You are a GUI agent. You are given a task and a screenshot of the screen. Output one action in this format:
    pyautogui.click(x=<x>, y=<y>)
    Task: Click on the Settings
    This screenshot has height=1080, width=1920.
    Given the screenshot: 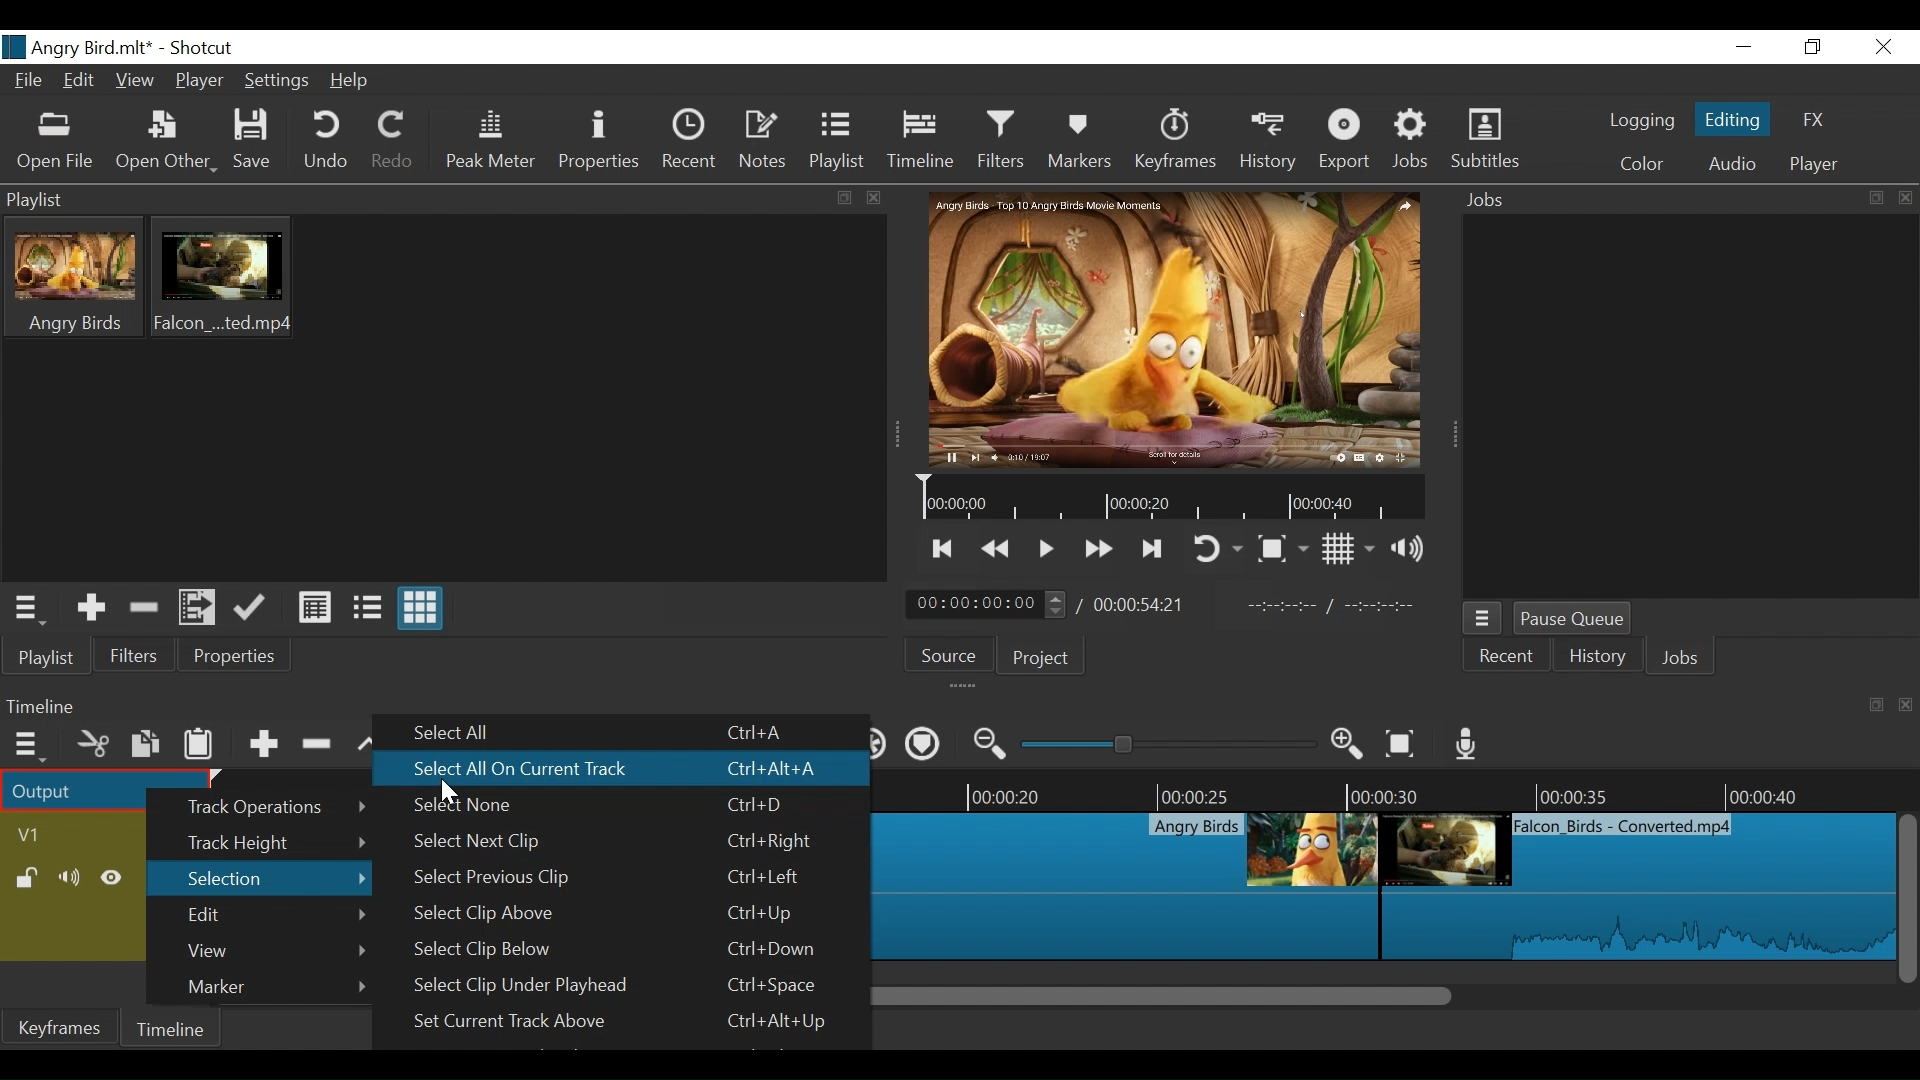 What is the action you would take?
    pyautogui.click(x=277, y=82)
    